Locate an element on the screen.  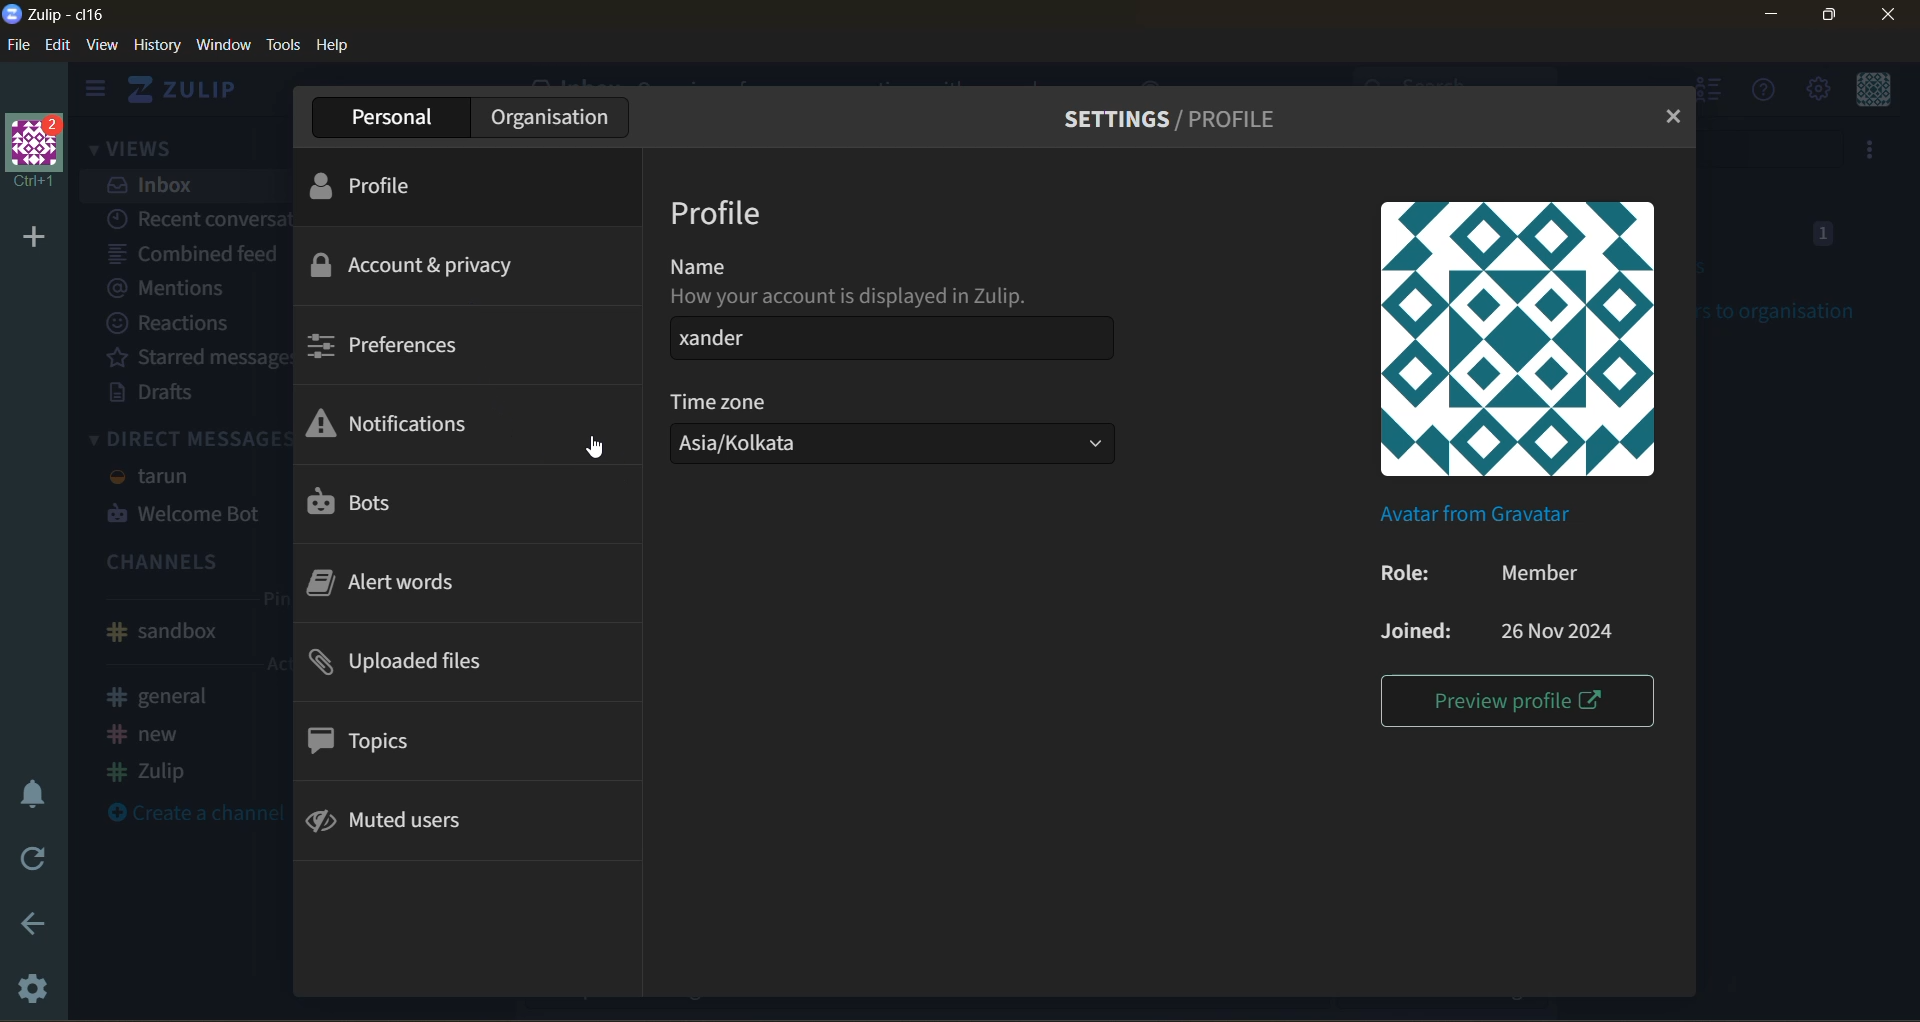
bots is located at coordinates (378, 504).